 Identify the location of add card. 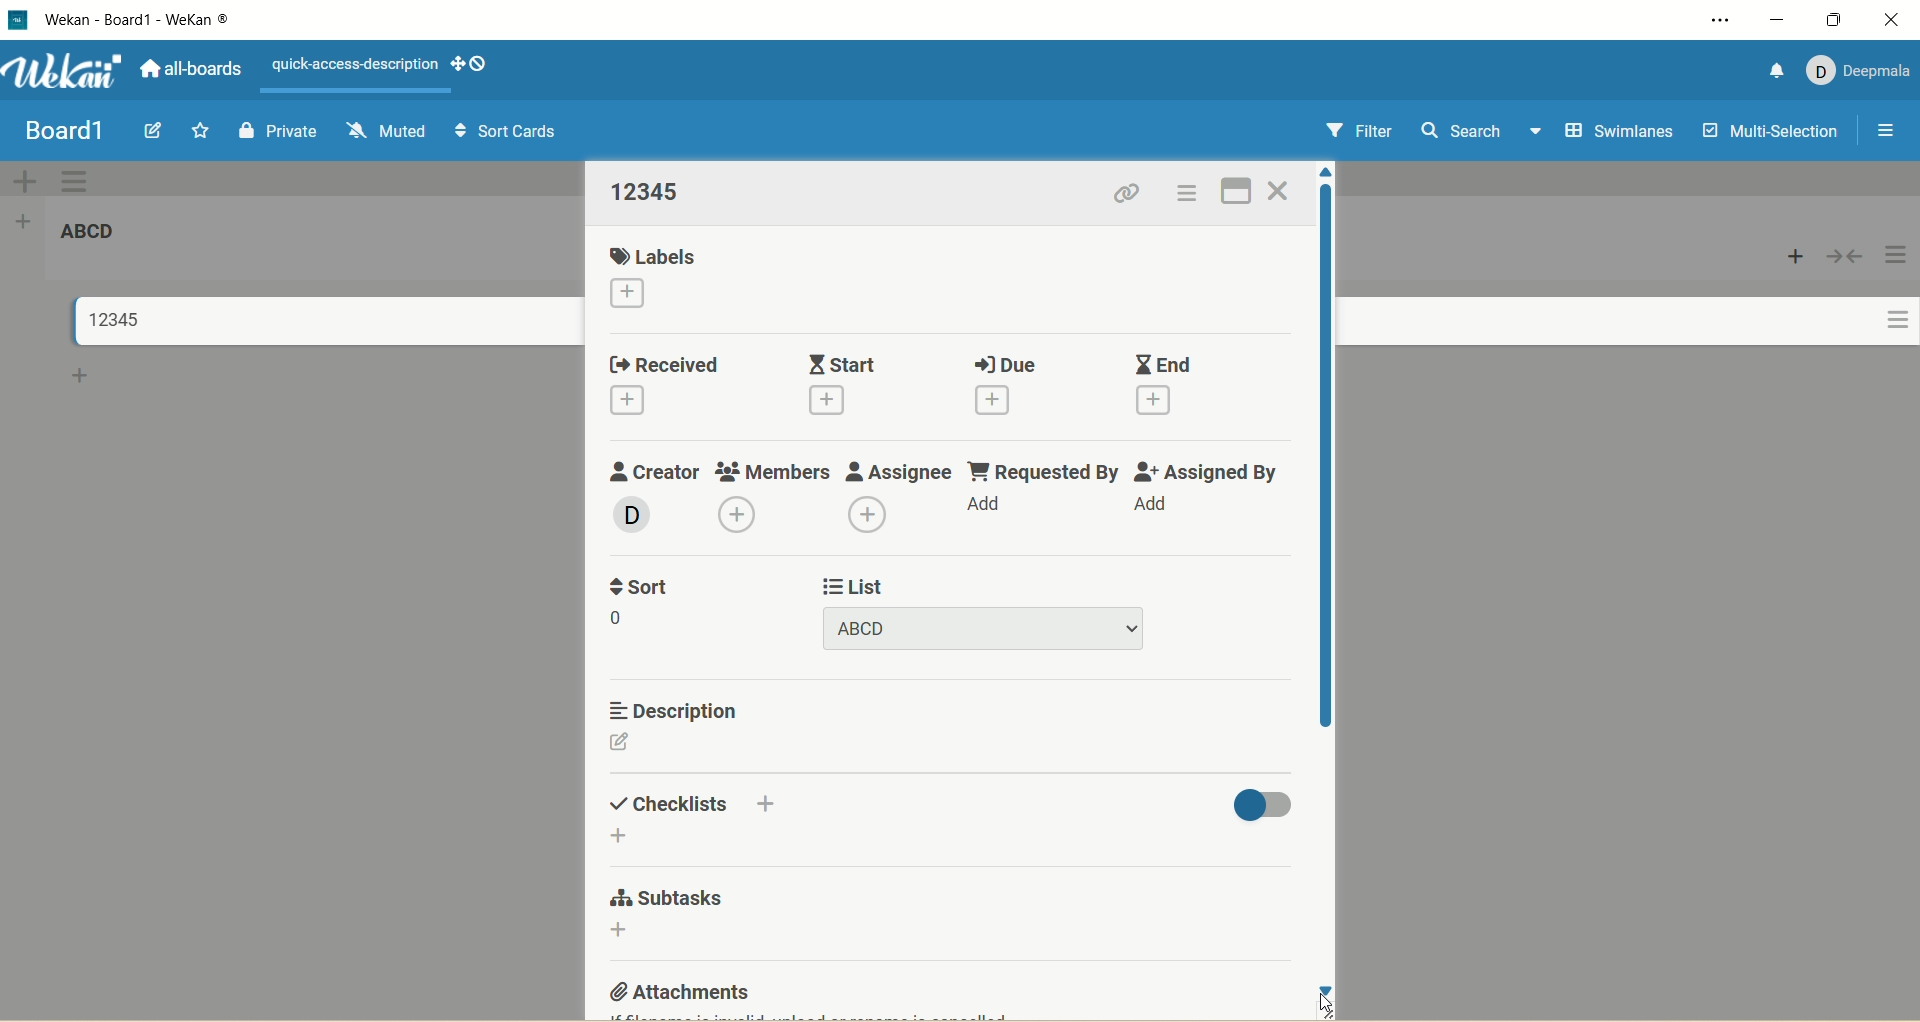
(1796, 257).